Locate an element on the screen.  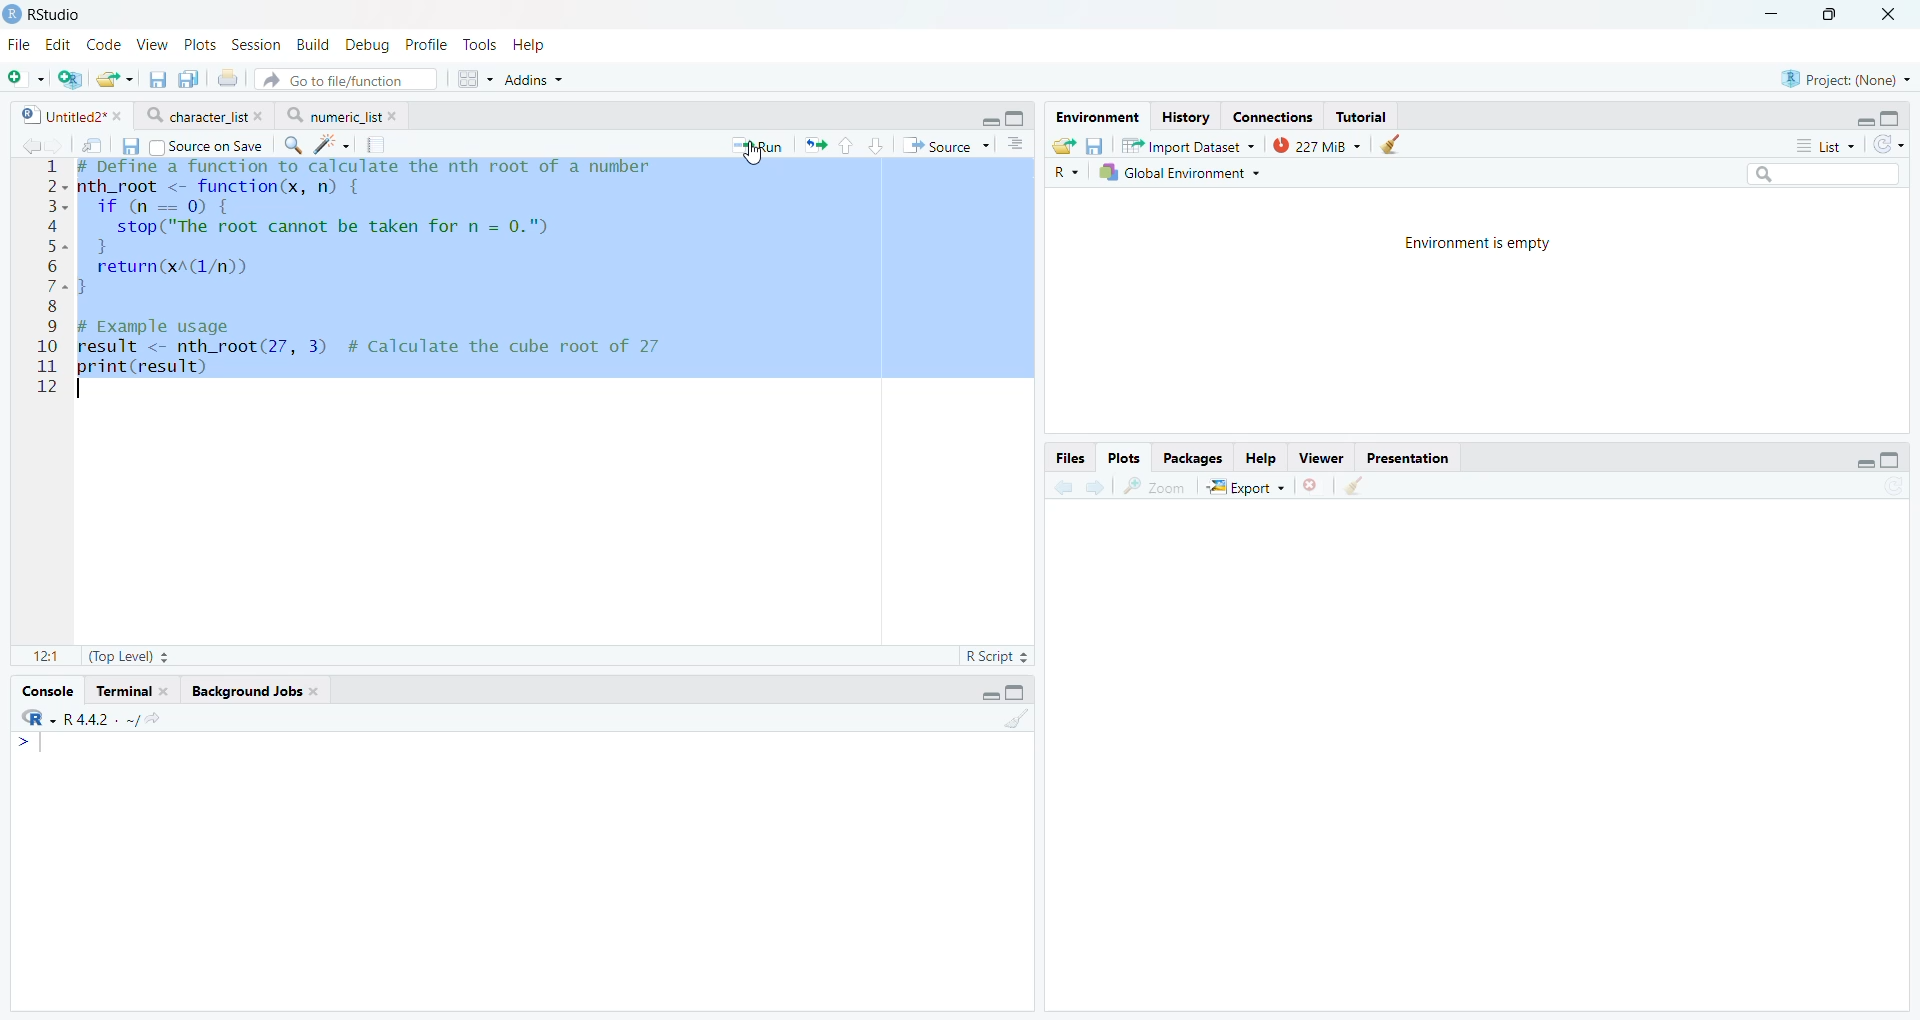
Help is located at coordinates (533, 45).